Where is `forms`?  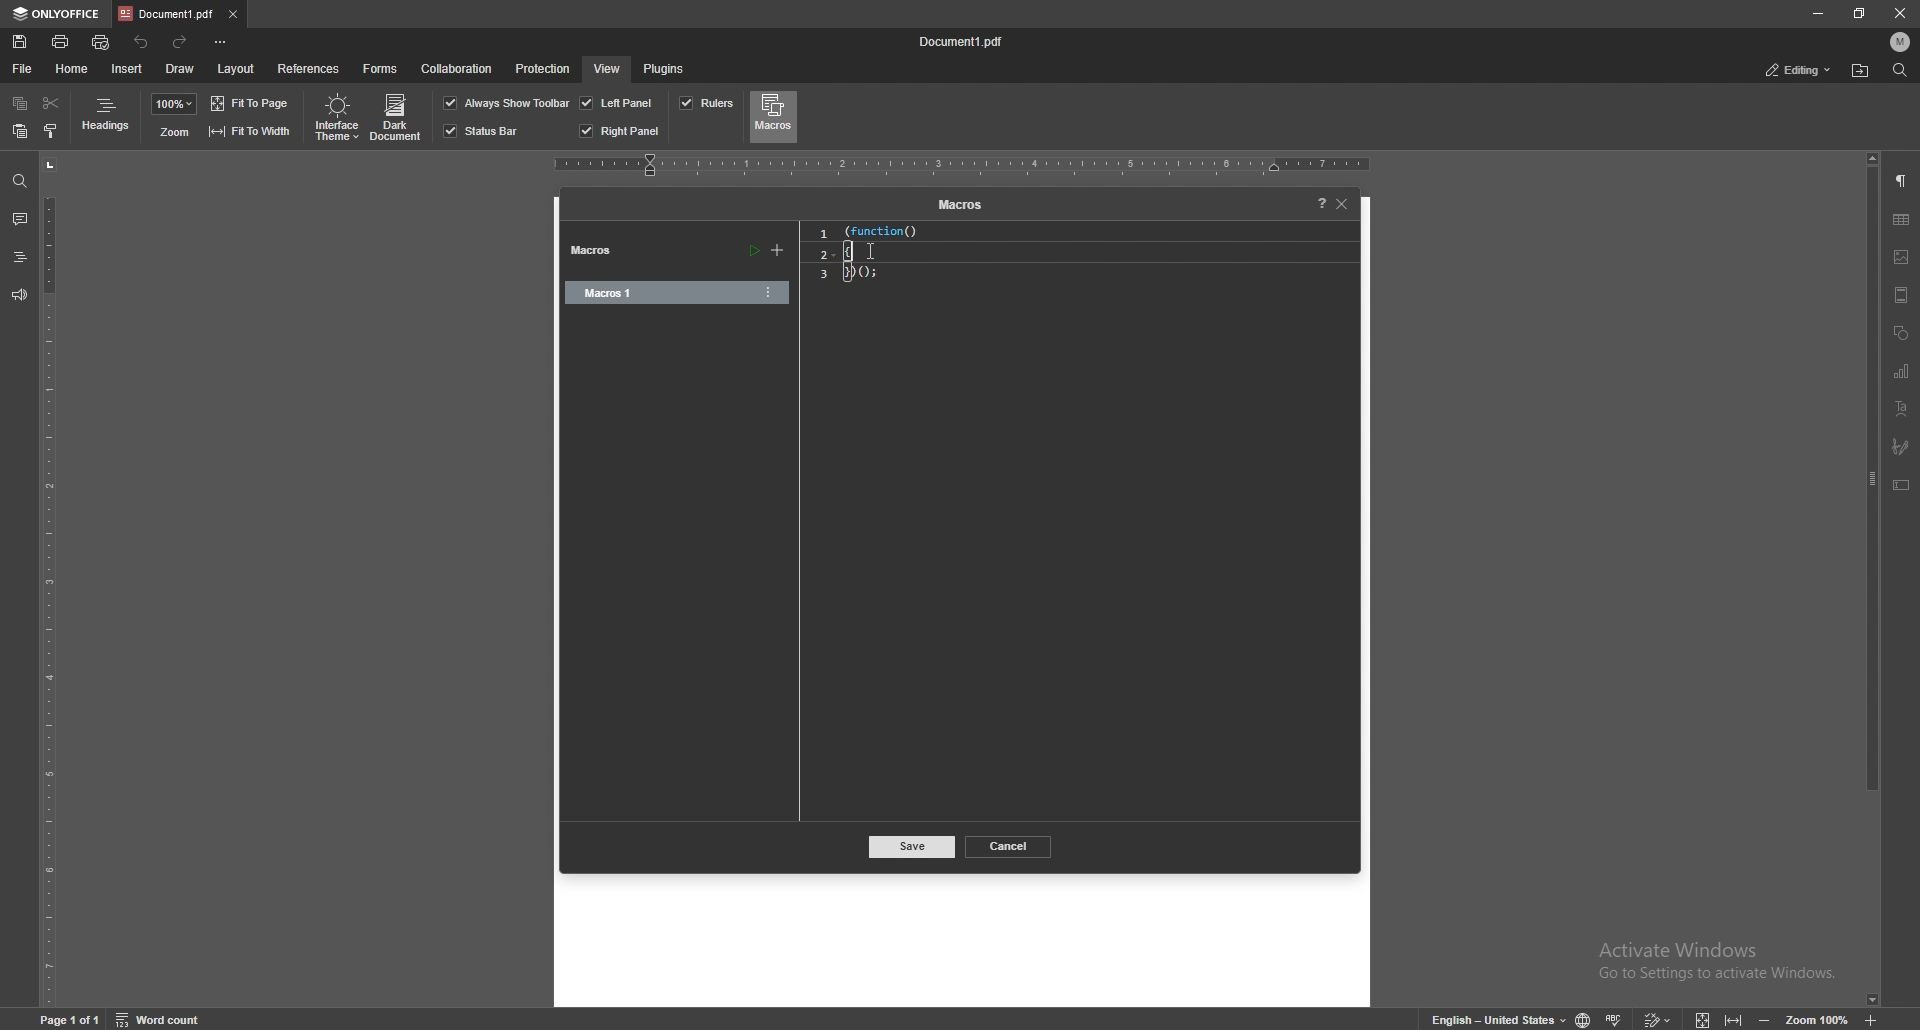 forms is located at coordinates (382, 67).